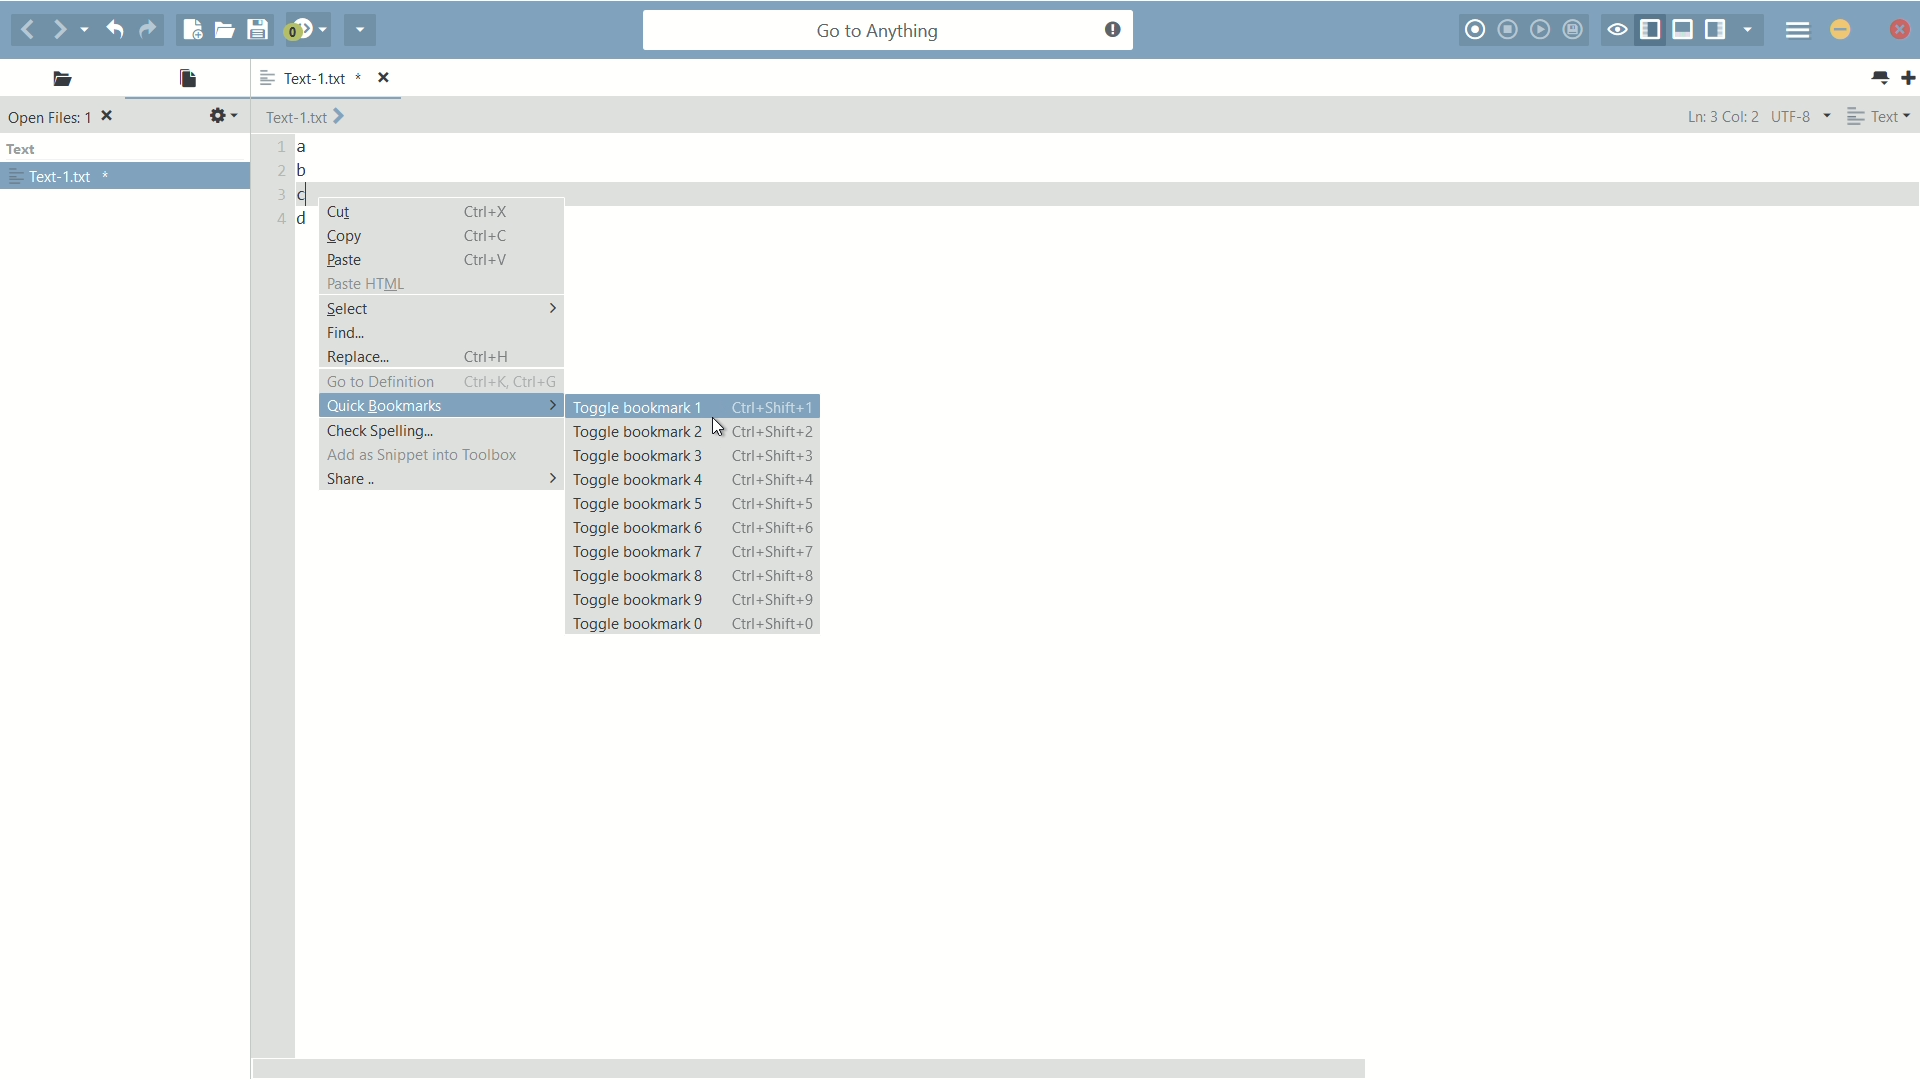 The width and height of the screenshot is (1920, 1080). Describe the element at coordinates (692, 433) in the screenshot. I see `toggle bookmark 2` at that location.